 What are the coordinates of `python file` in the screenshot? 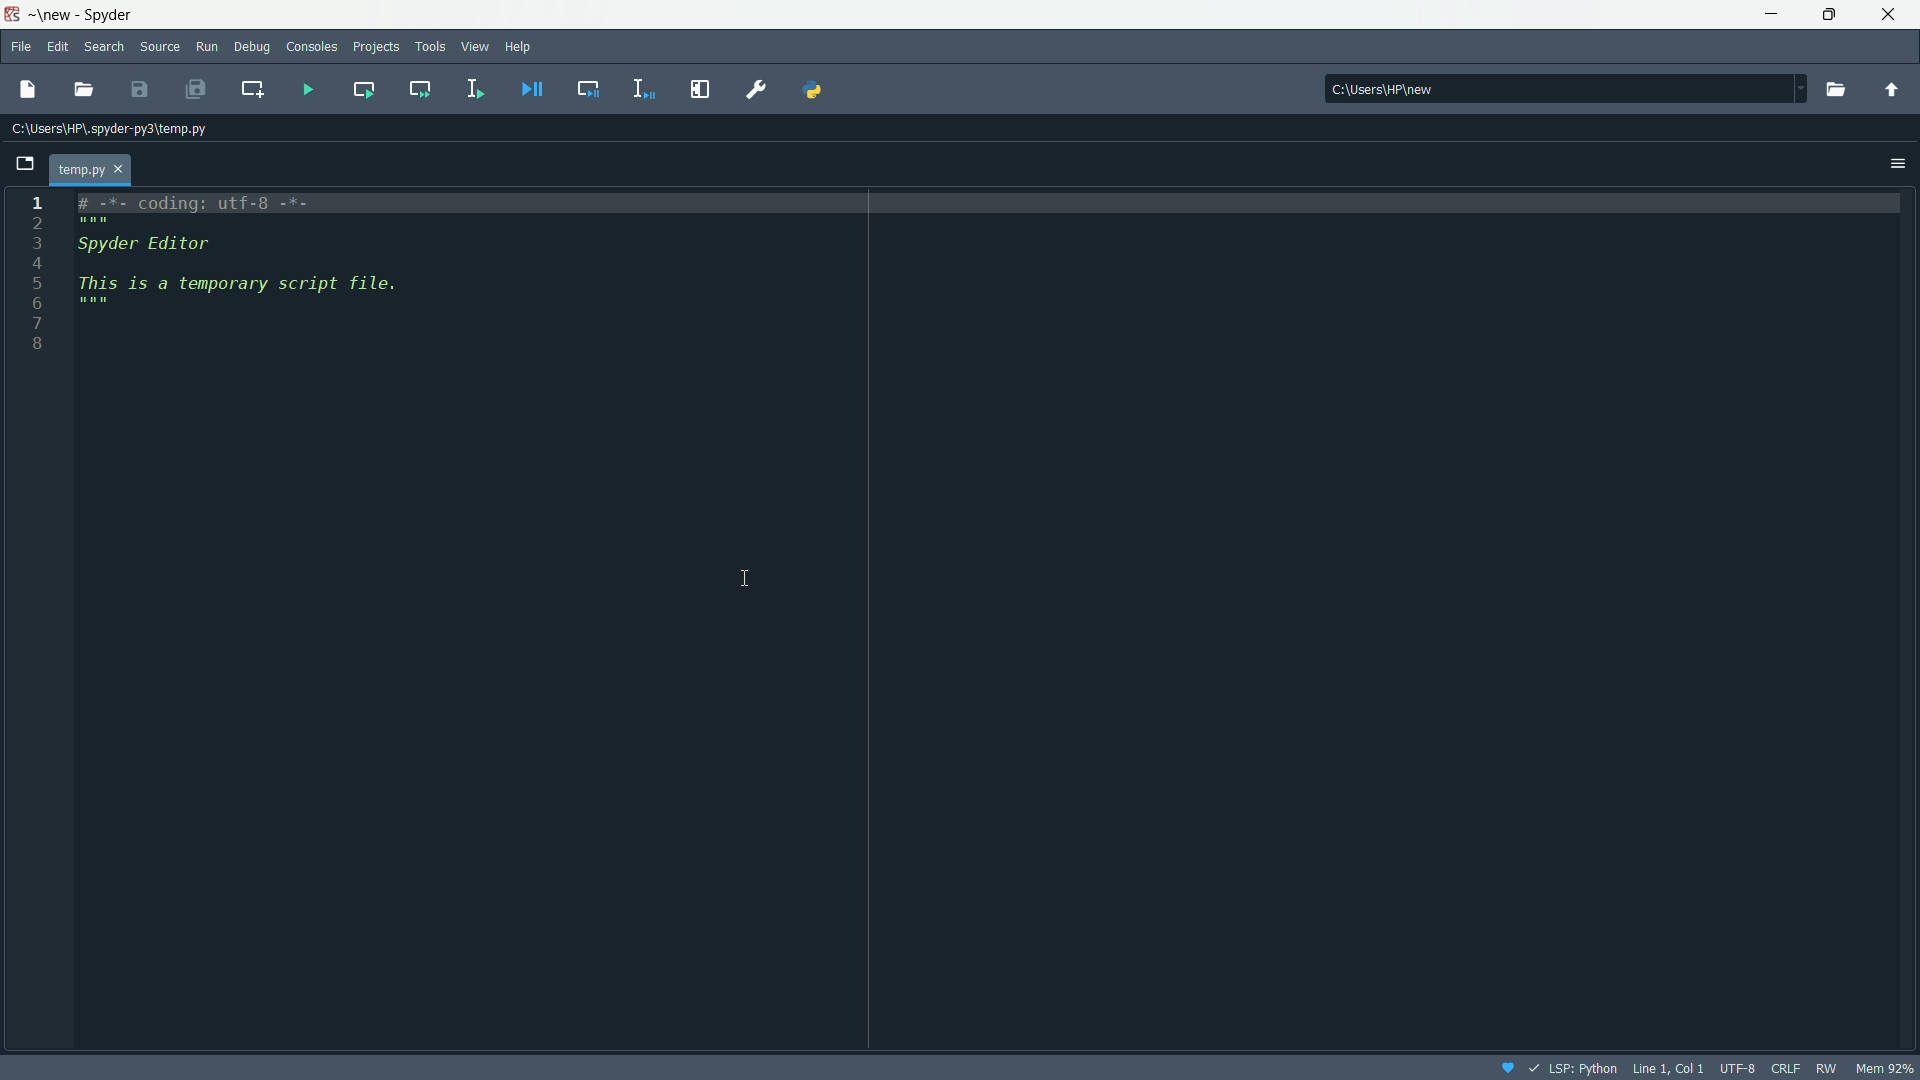 It's located at (102, 165).